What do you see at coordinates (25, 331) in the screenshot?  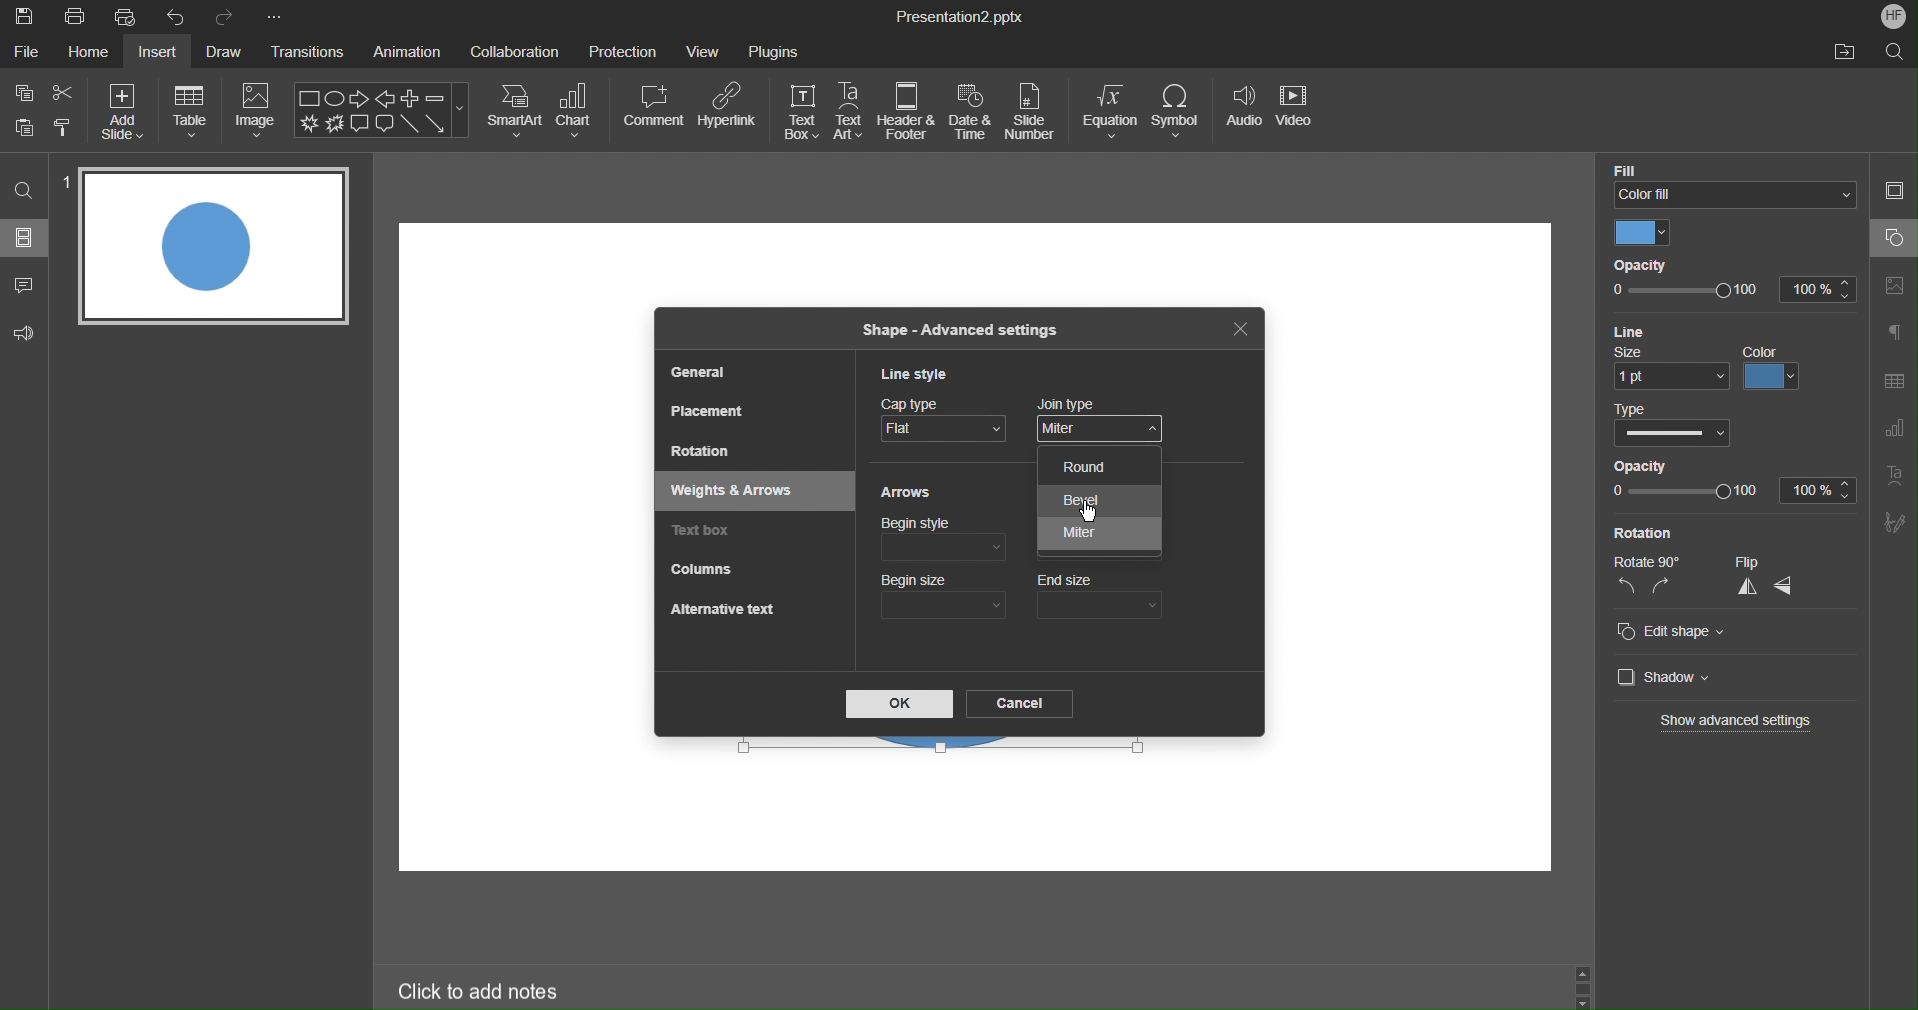 I see `Feedback & Support` at bounding box center [25, 331].